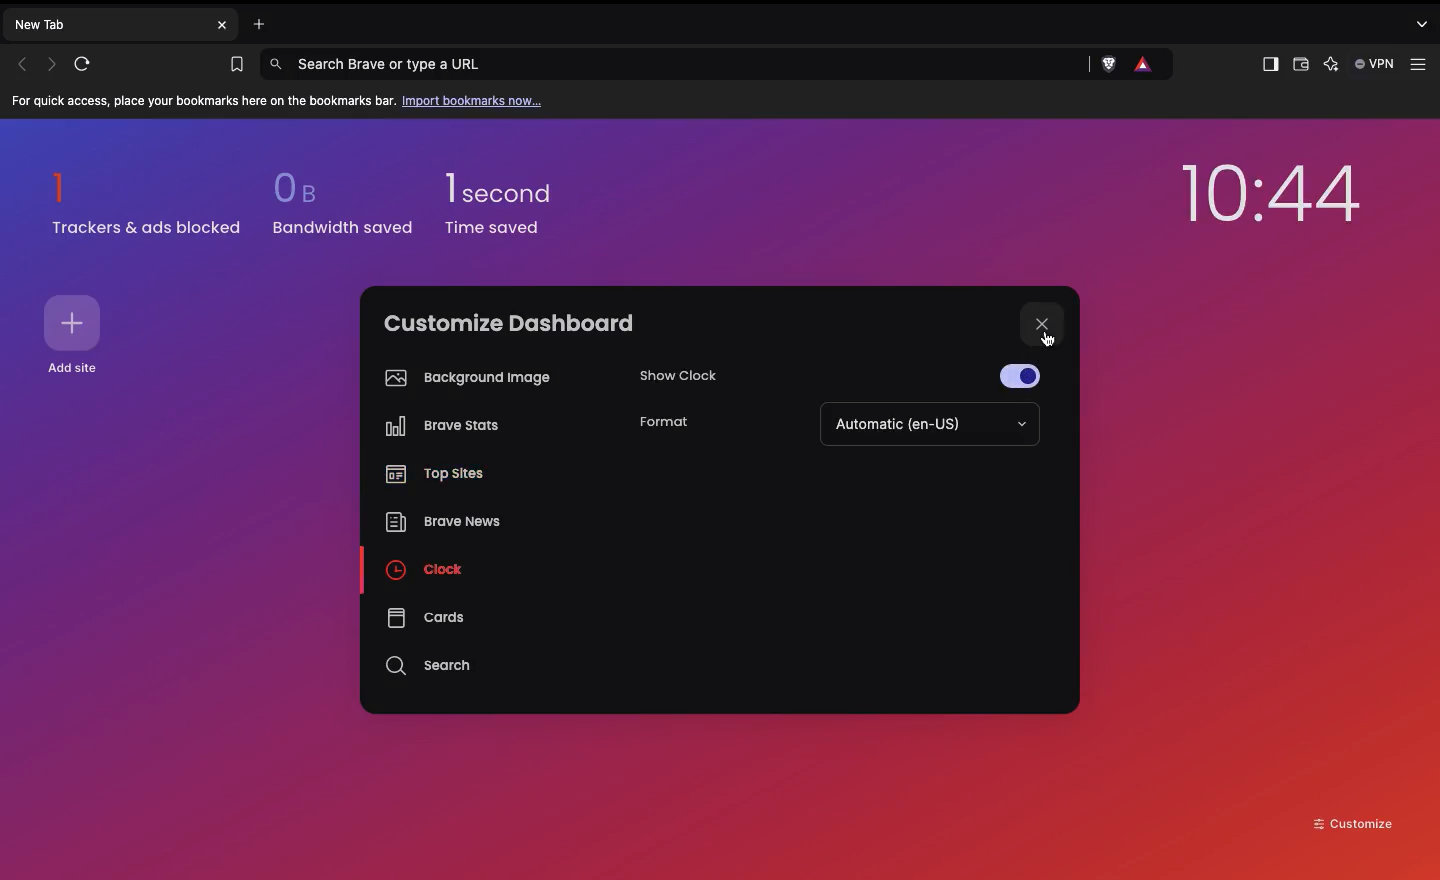  What do you see at coordinates (89, 64) in the screenshot?
I see `Refresh page` at bounding box center [89, 64].